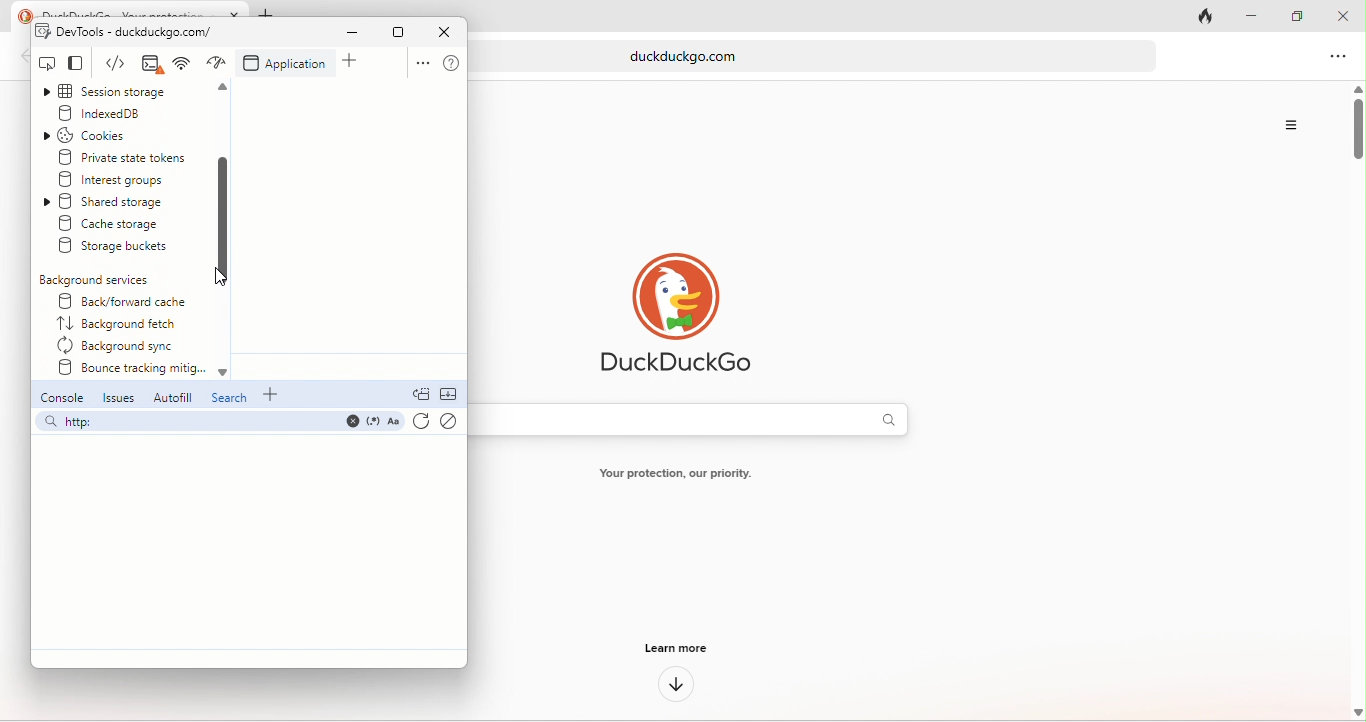 The width and height of the screenshot is (1366, 722). What do you see at coordinates (452, 64) in the screenshot?
I see `help` at bounding box center [452, 64].